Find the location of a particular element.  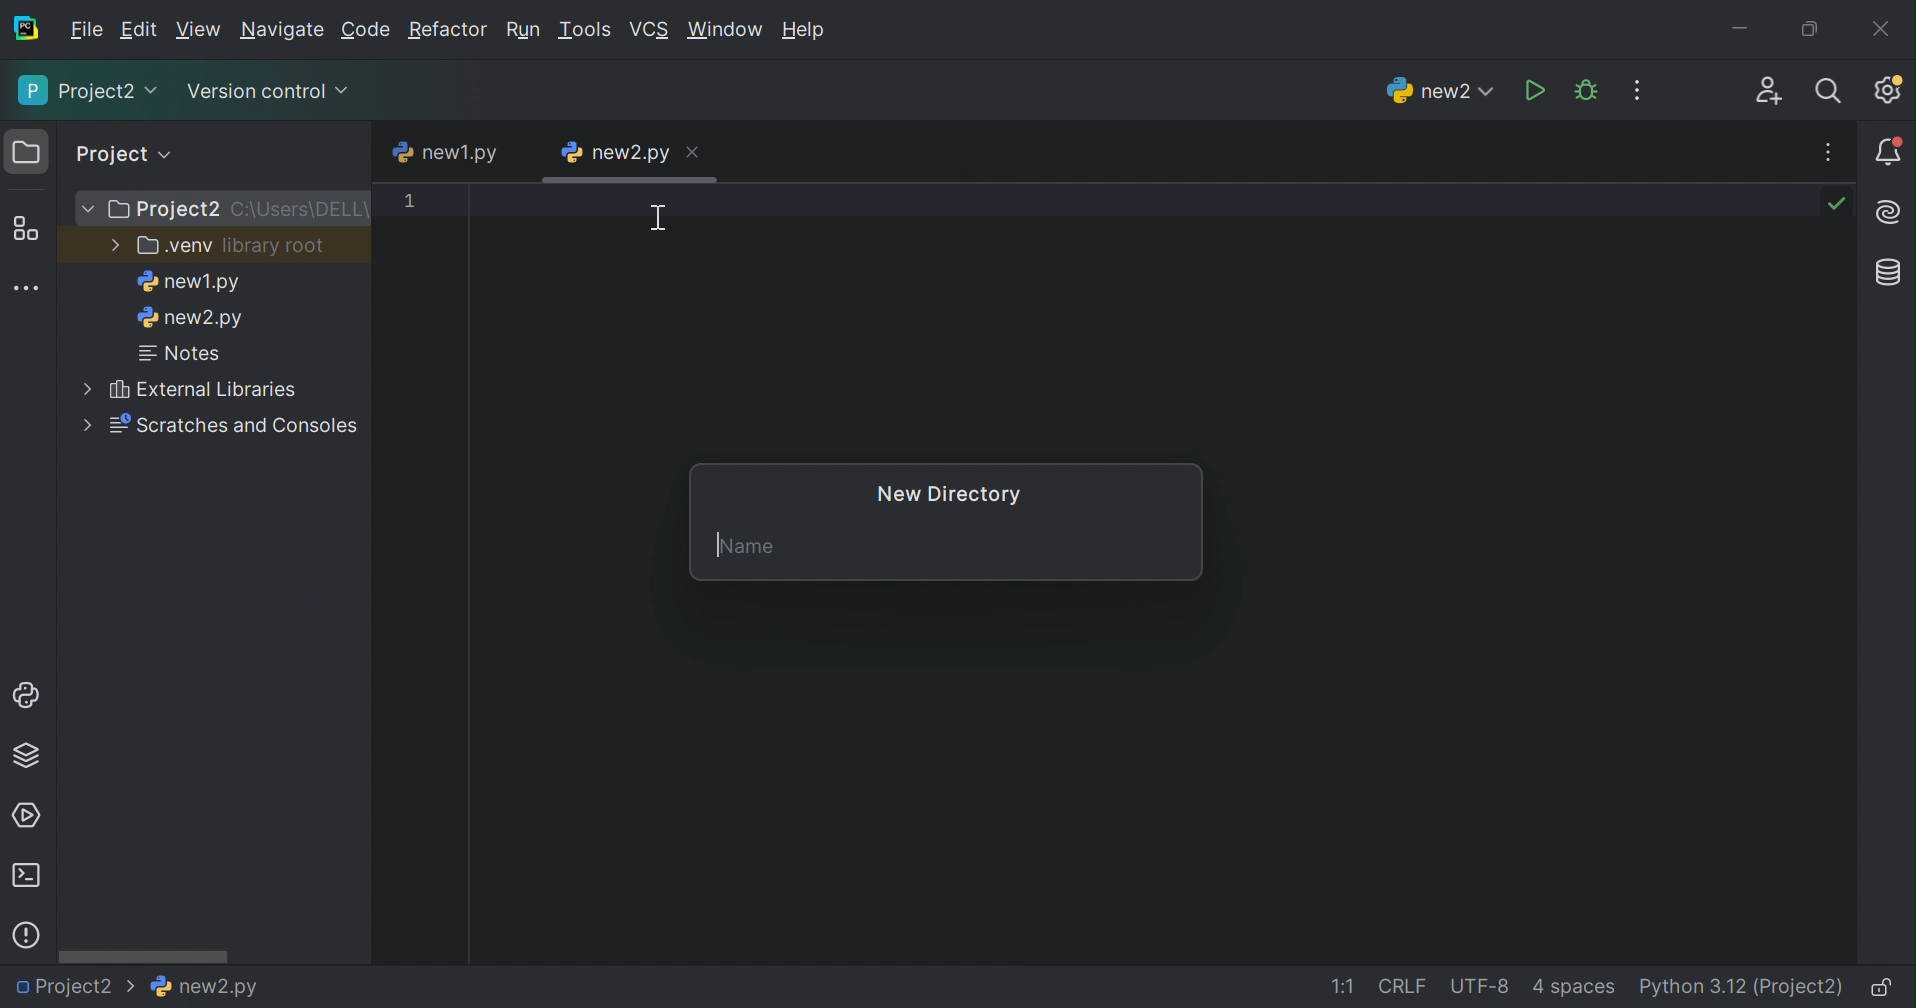

Notifications is located at coordinates (1889, 152).